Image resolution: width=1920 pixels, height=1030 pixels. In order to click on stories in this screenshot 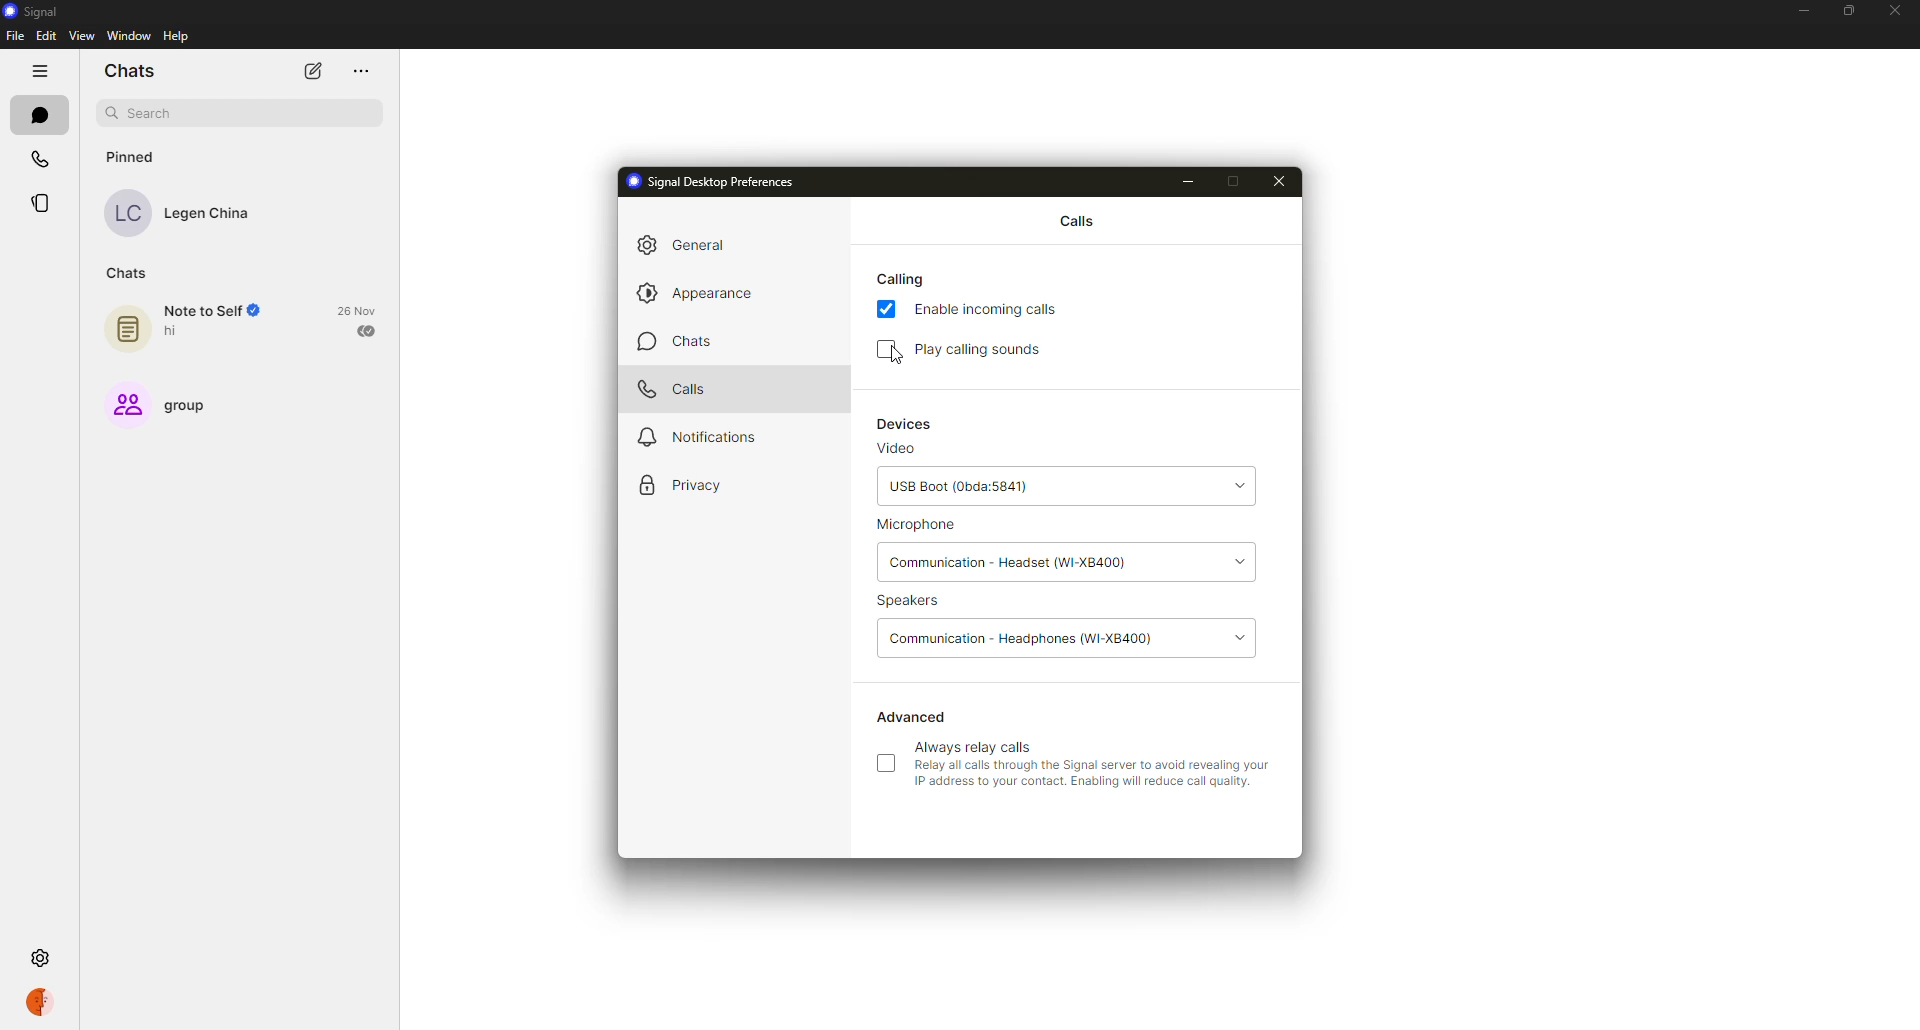, I will do `click(46, 203)`.